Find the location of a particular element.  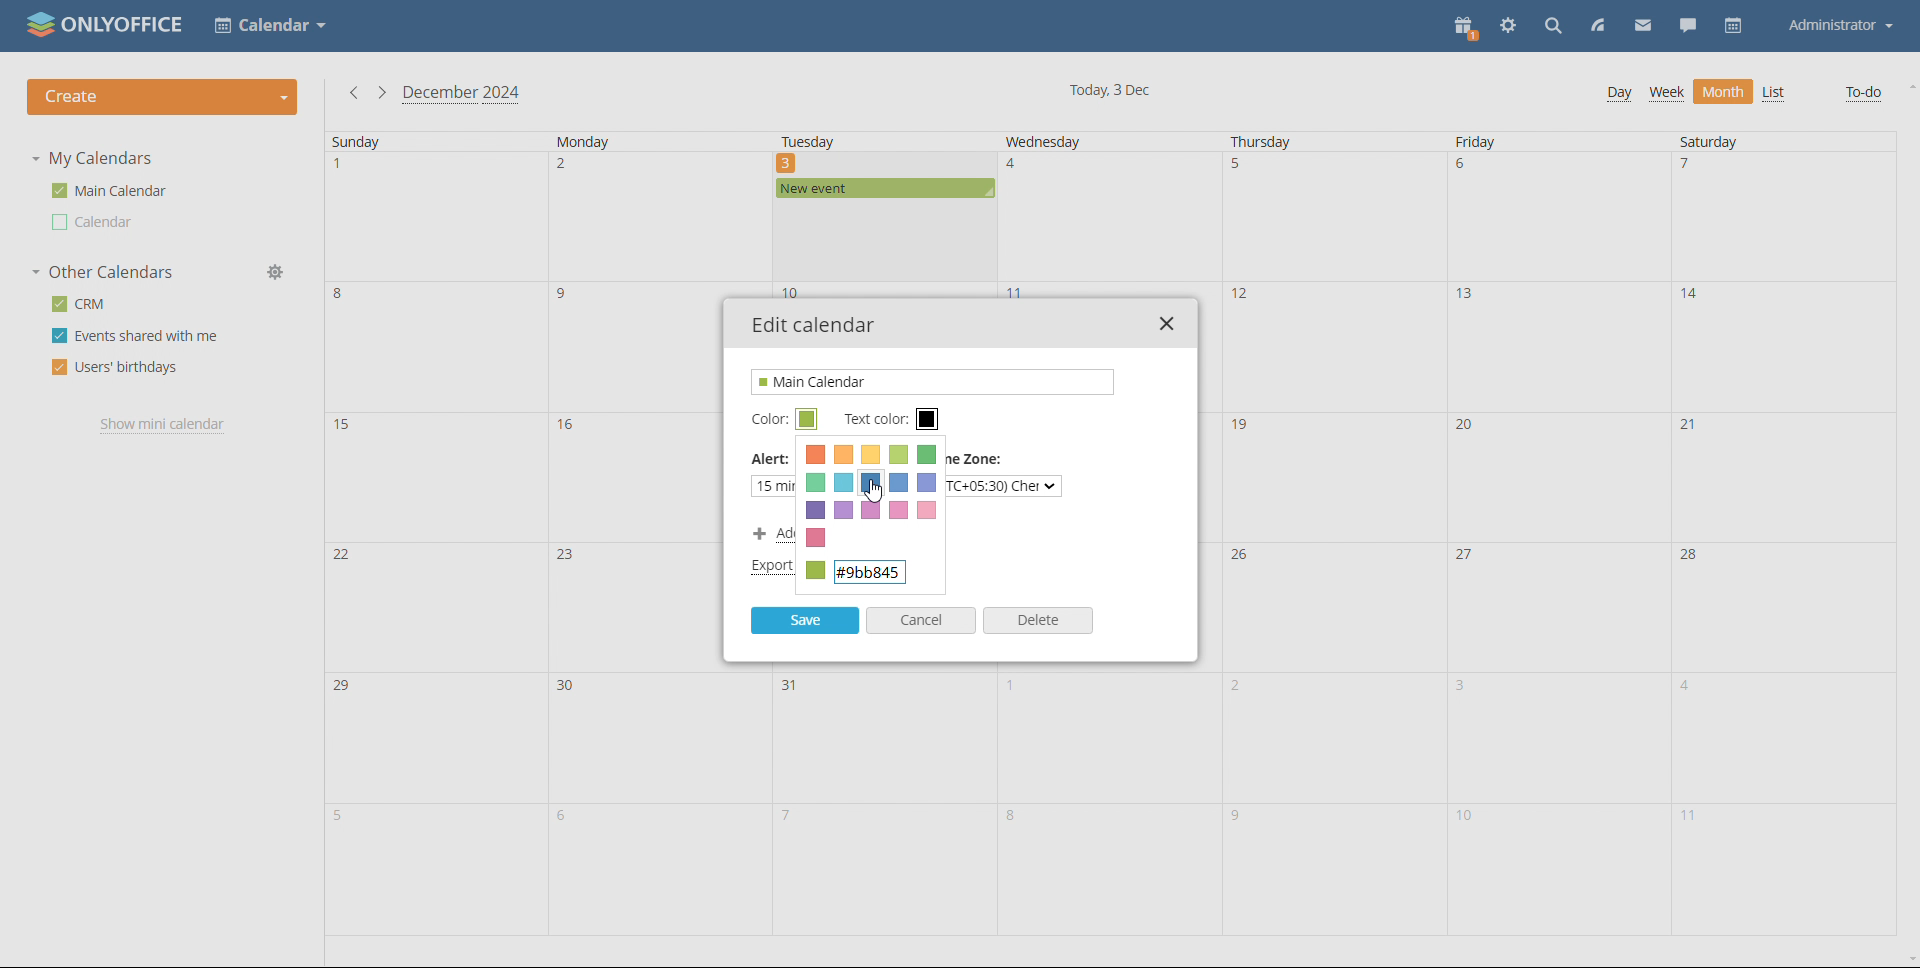

date is located at coordinates (436, 346).